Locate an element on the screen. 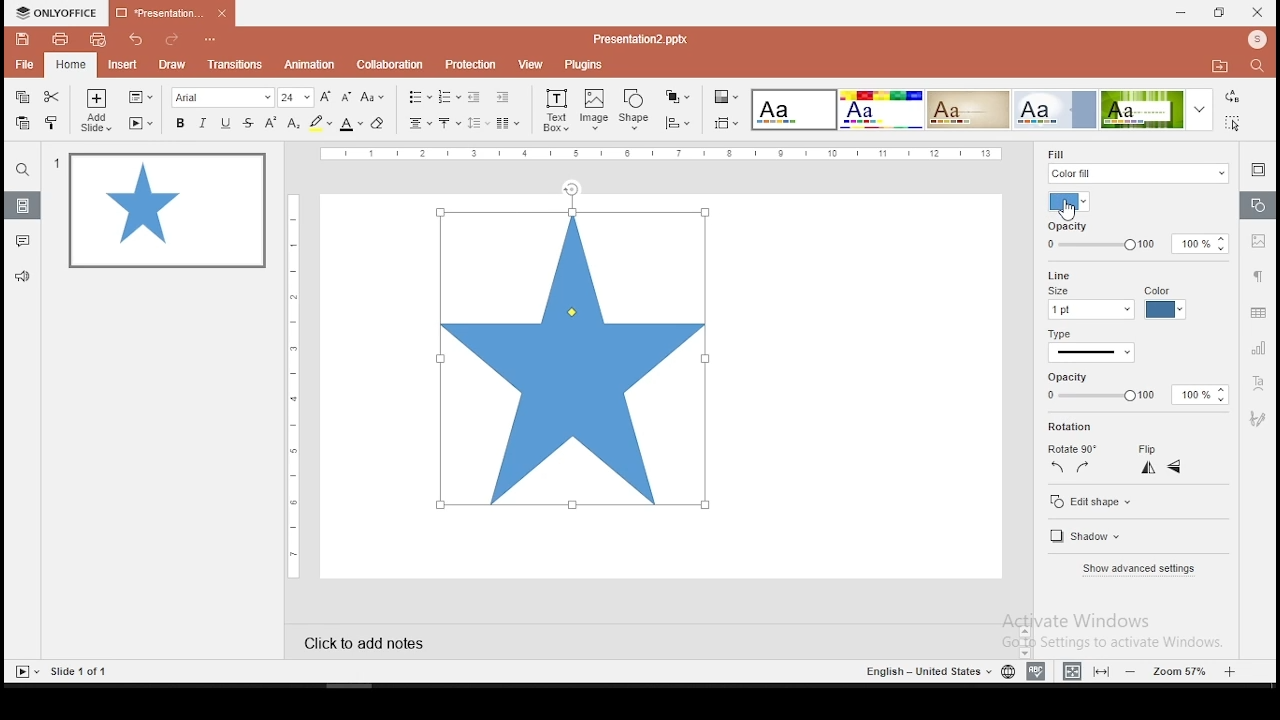 This screenshot has width=1280, height=720. image settings is located at coordinates (1259, 241).